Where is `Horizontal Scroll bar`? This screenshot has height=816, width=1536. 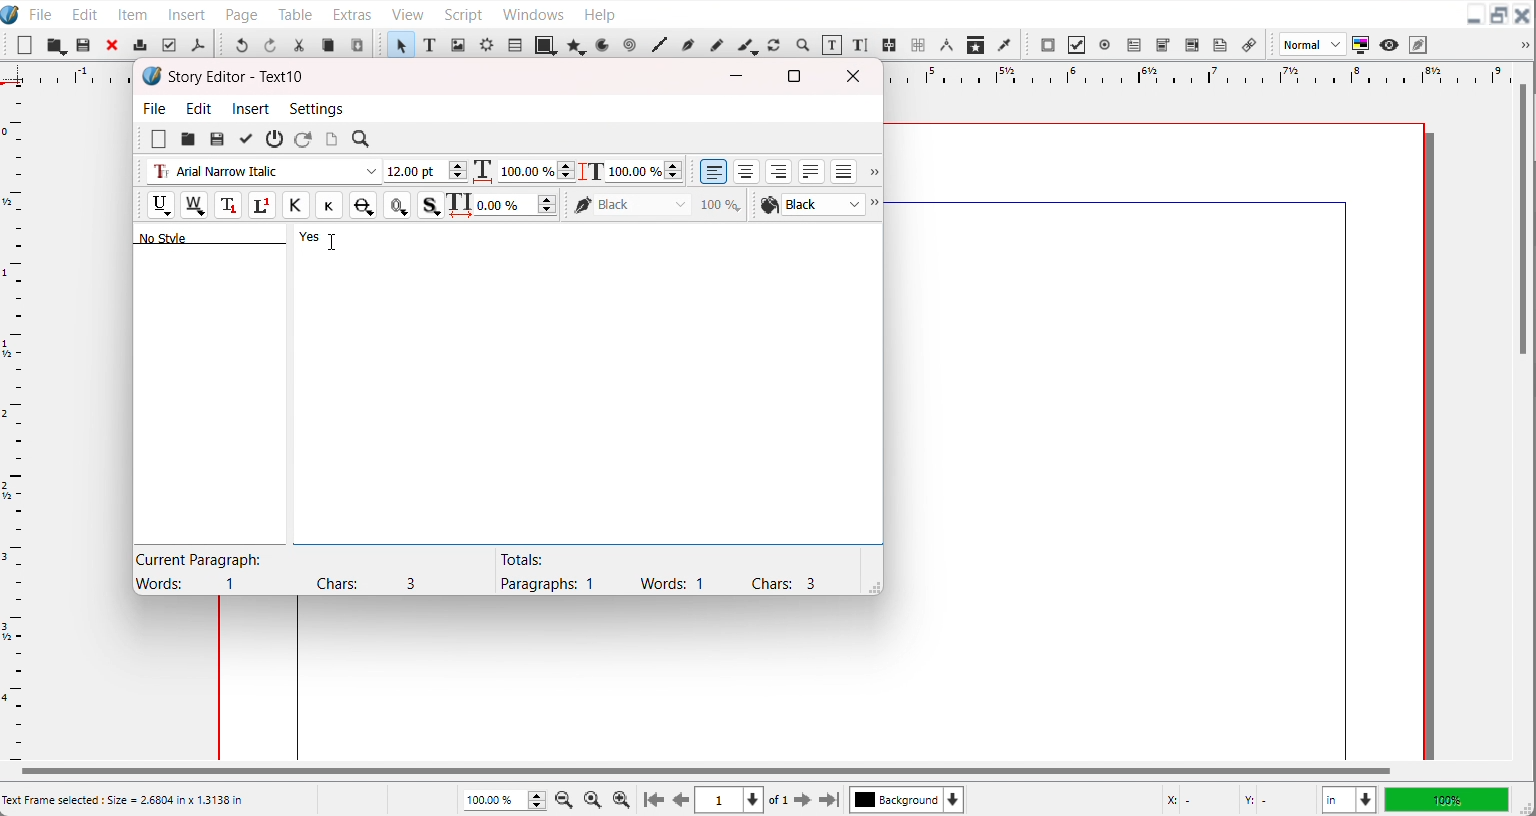
Horizontal Scroll bar is located at coordinates (703, 771).